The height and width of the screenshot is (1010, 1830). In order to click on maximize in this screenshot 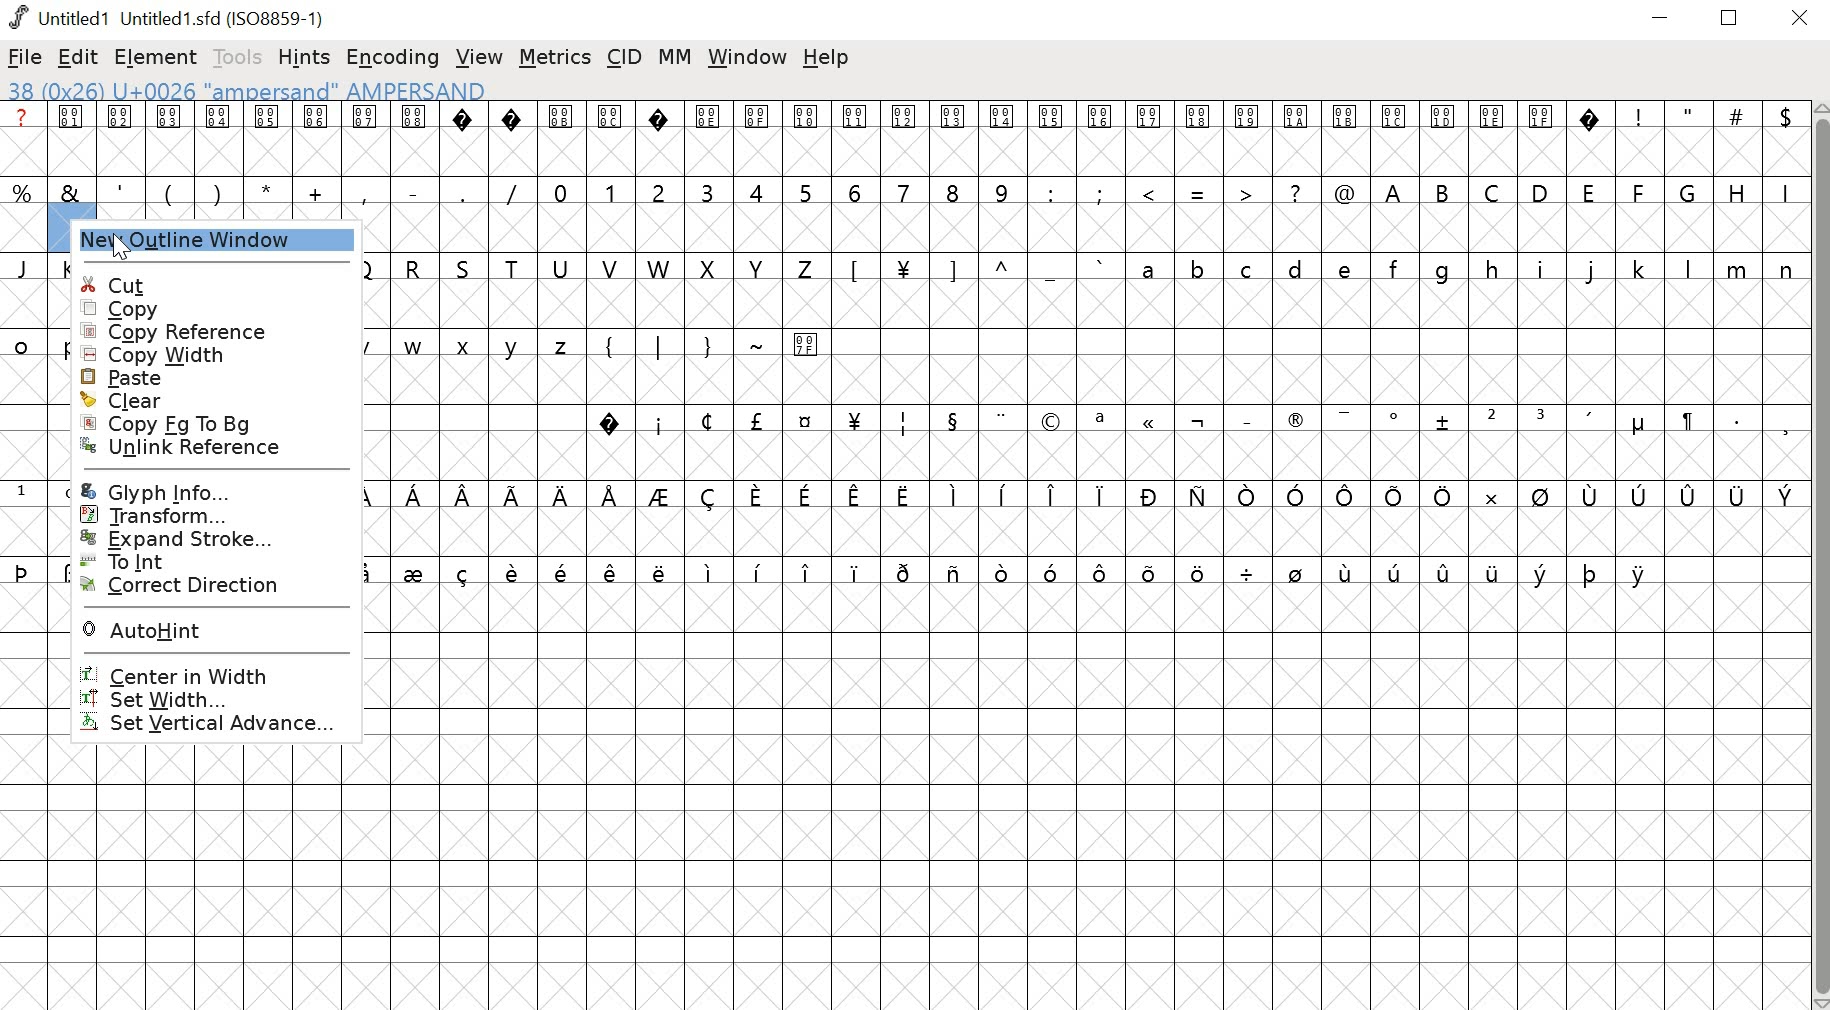, I will do `click(1733, 19)`.